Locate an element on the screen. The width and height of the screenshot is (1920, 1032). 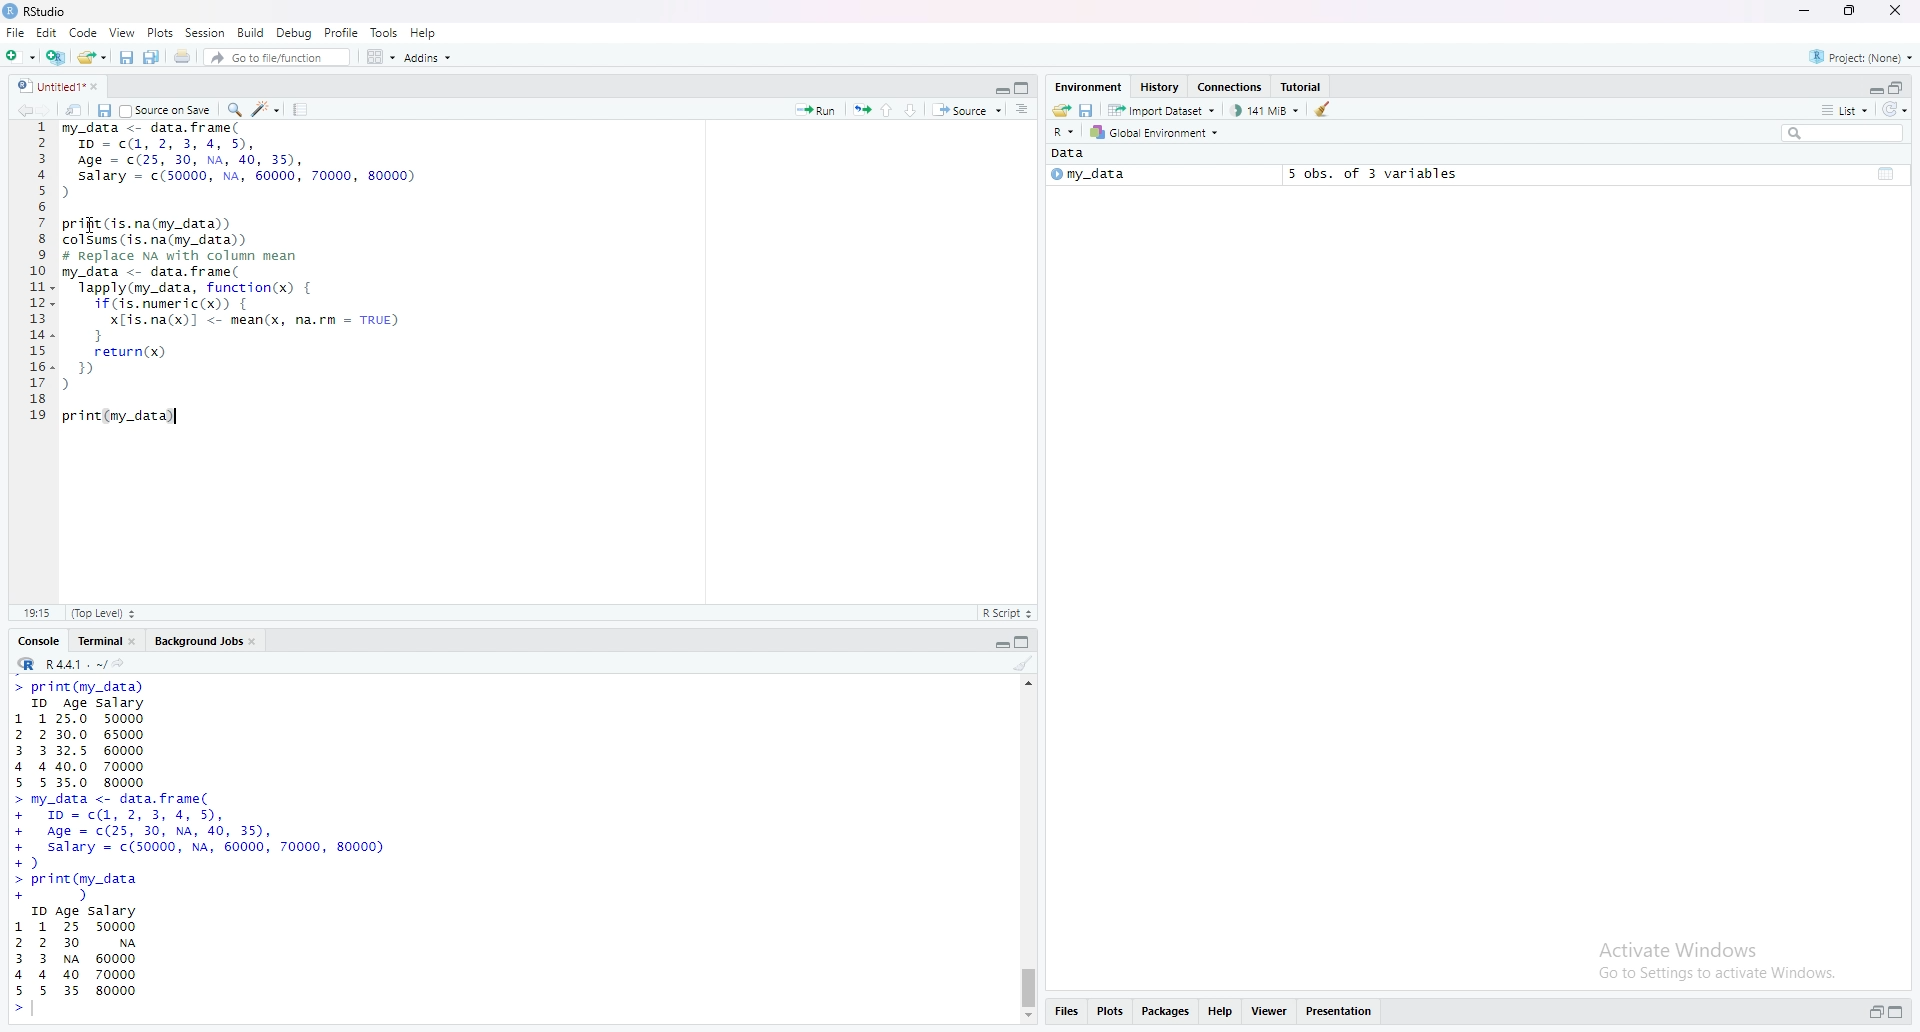
Background jobs is located at coordinates (209, 643).